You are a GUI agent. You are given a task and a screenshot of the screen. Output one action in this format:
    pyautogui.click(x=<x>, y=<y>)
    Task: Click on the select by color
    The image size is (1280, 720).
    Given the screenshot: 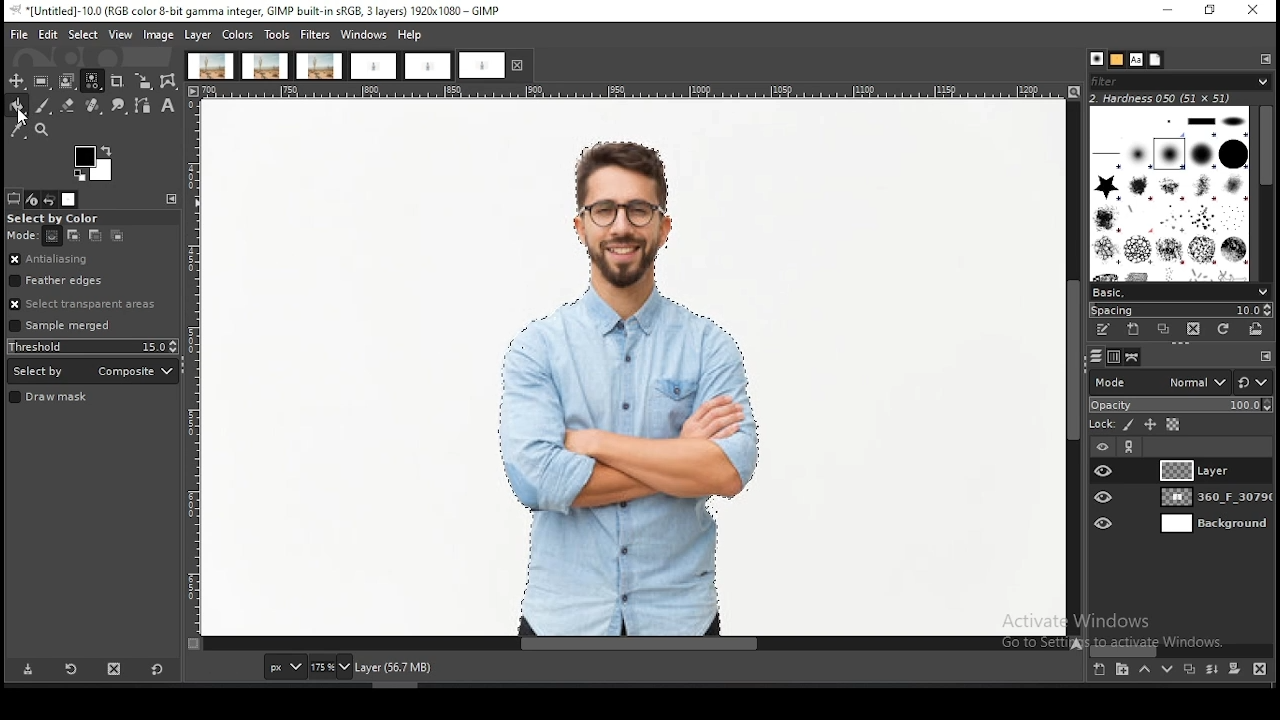 What is the action you would take?
    pyautogui.click(x=59, y=219)
    